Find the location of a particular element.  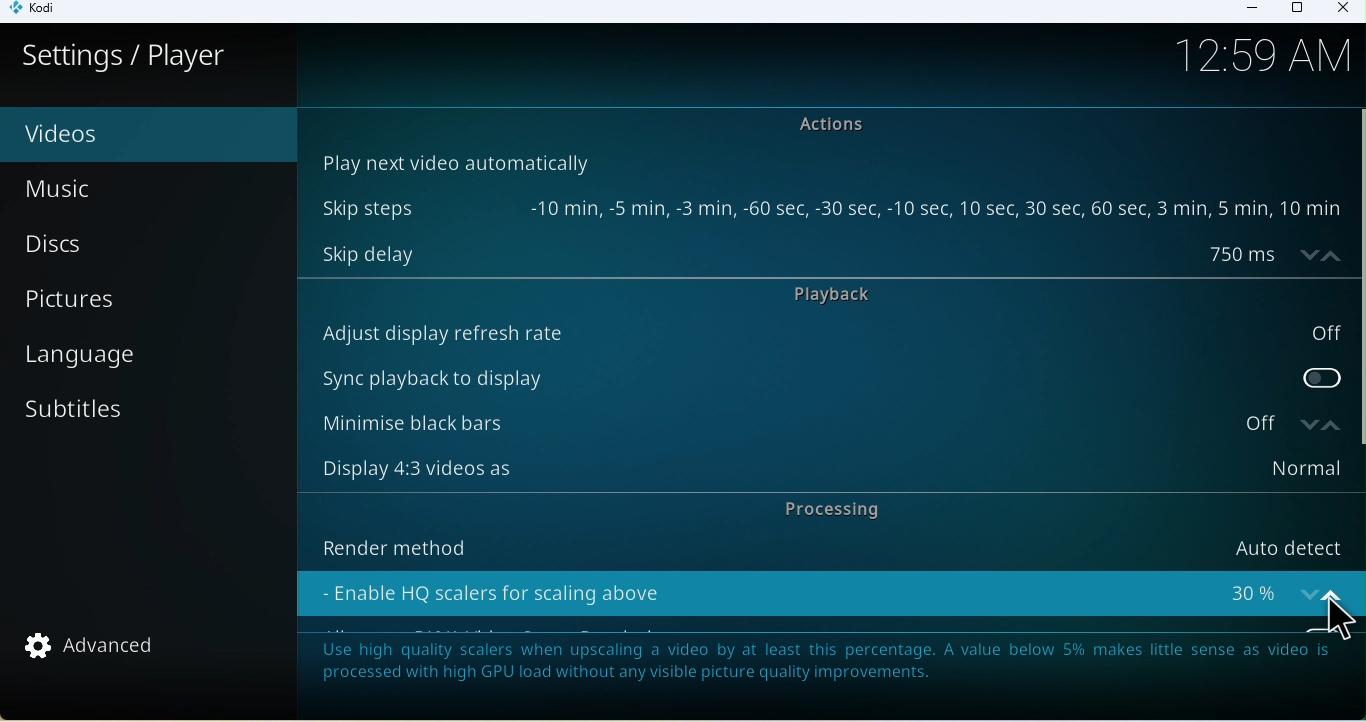

Video is located at coordinates (115, 135).